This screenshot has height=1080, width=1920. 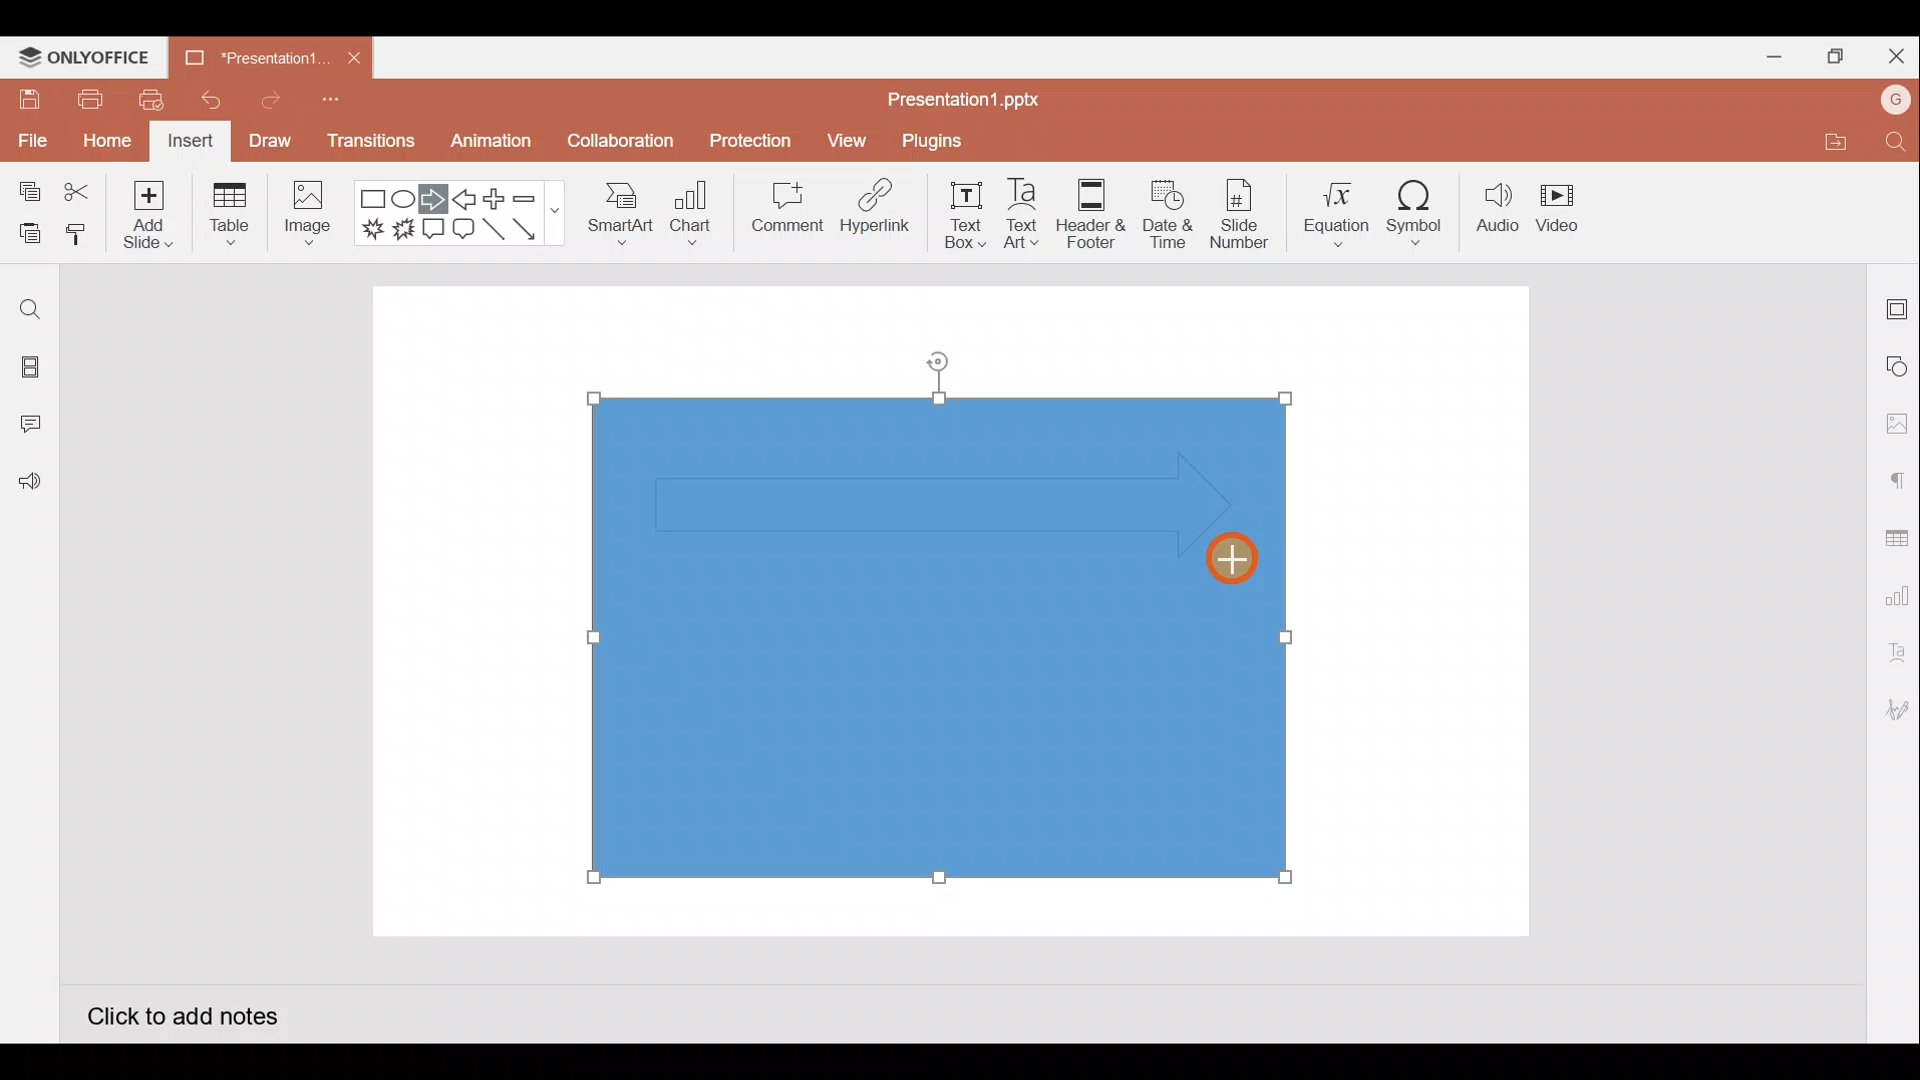 What do you see at coordinates (967, 215) in the screenshot?
I see `Text box` at bounding box center [967, 215].